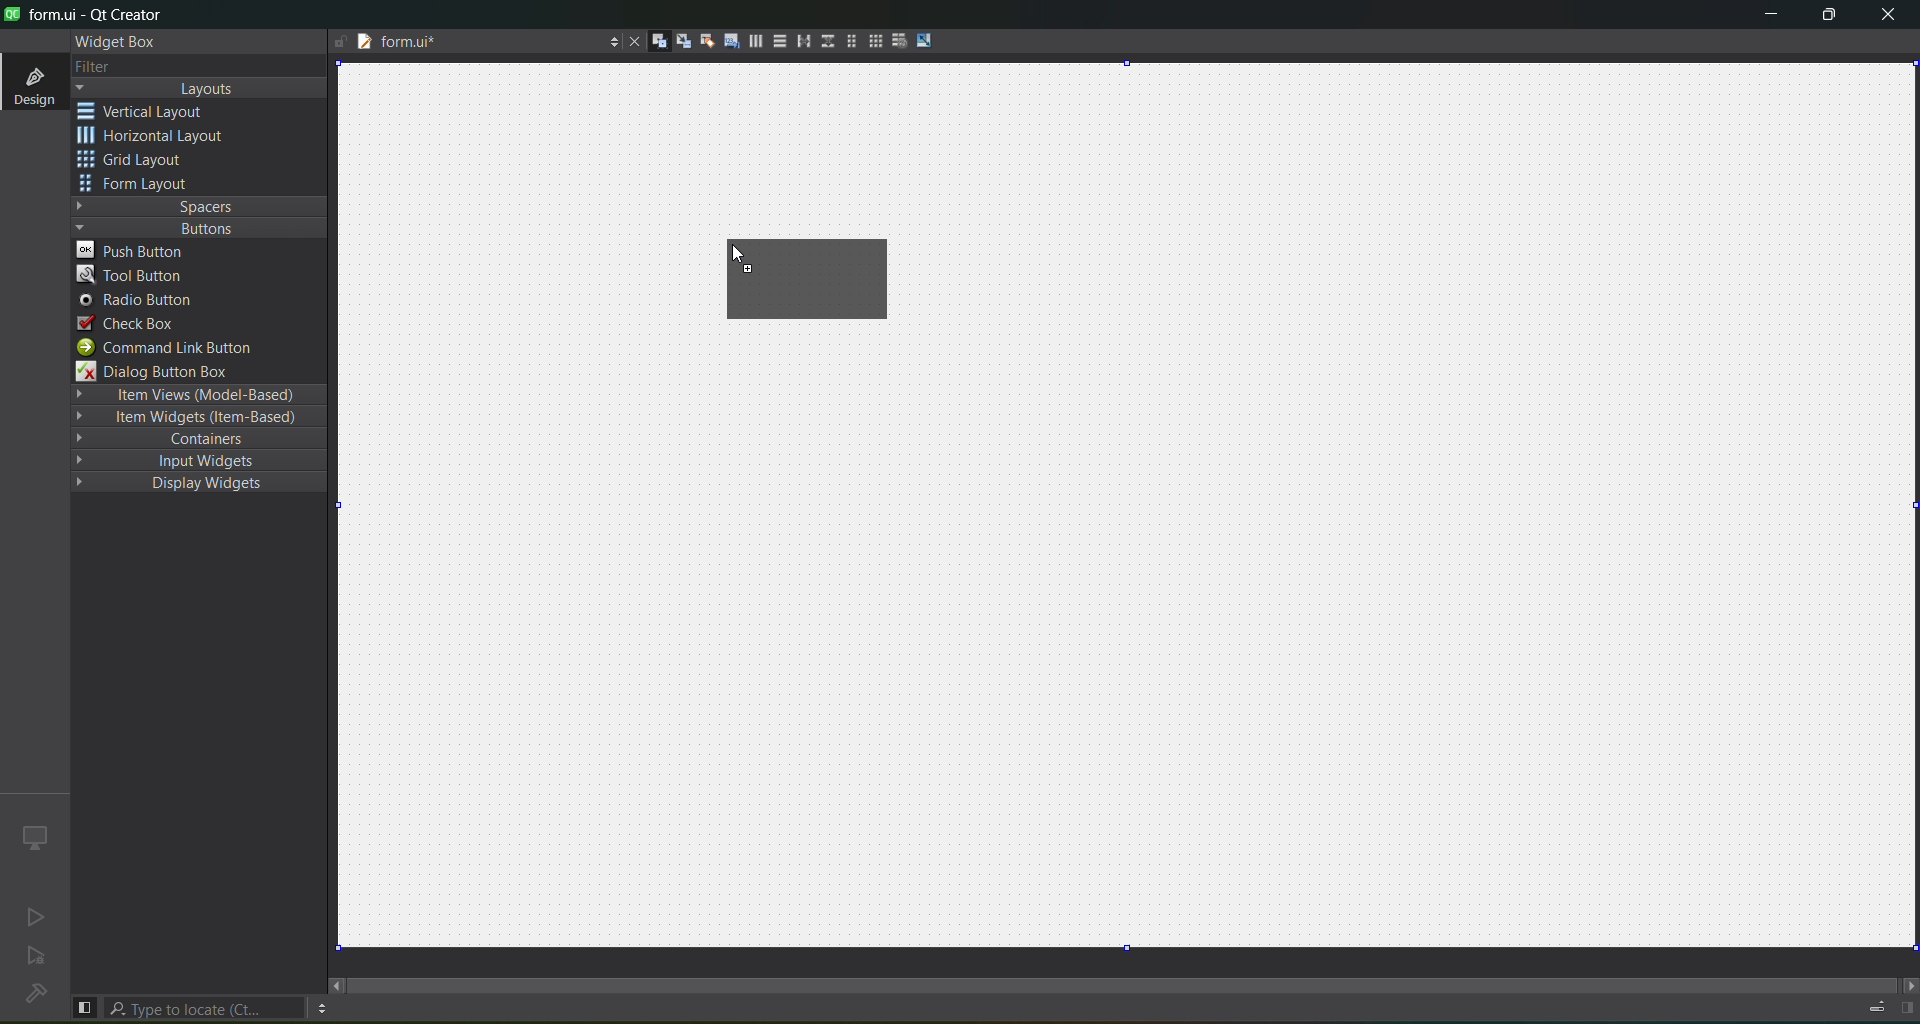 This screenshot has height=1024, width=1920. What do you see at coordinates (812, 279) in the screenshot?
I see `grid layout` at bounding box center [812, 279].